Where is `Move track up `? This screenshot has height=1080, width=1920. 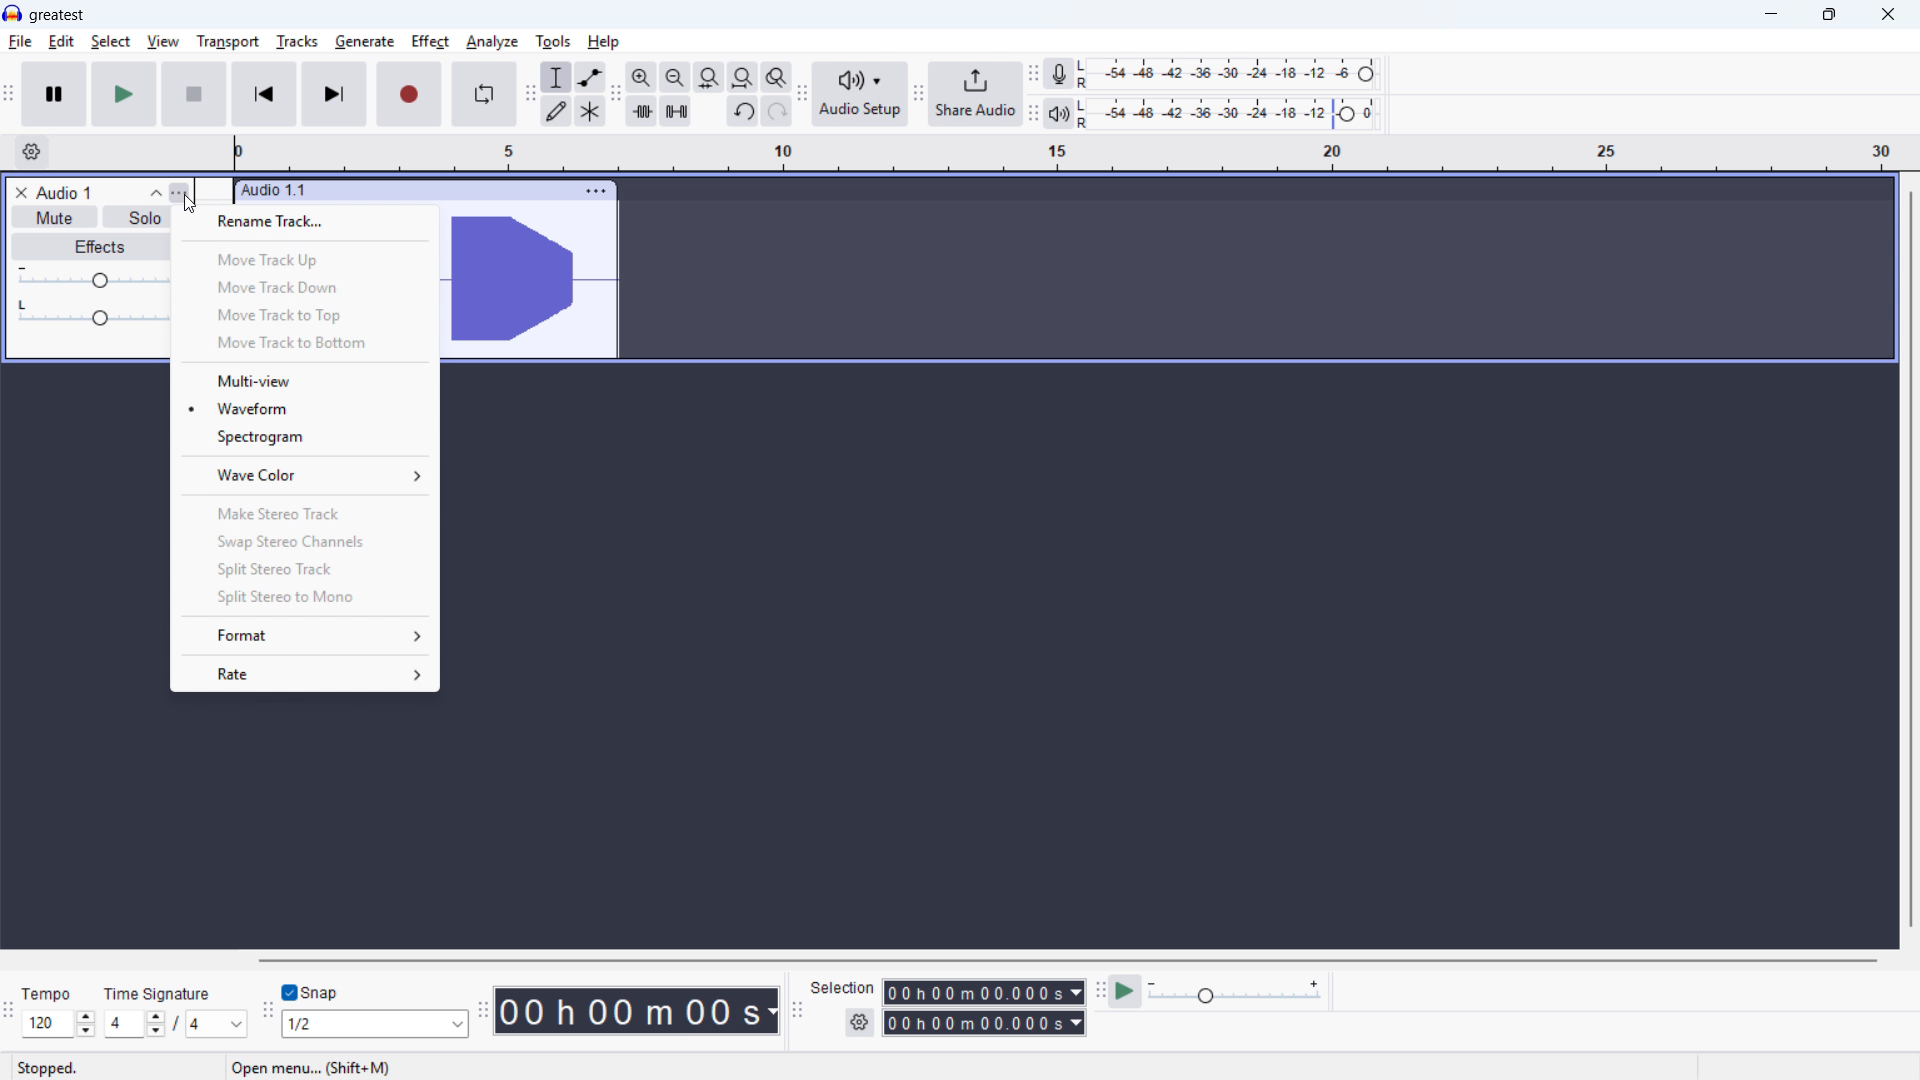
Move track up  is located at coordinates (307, 258).